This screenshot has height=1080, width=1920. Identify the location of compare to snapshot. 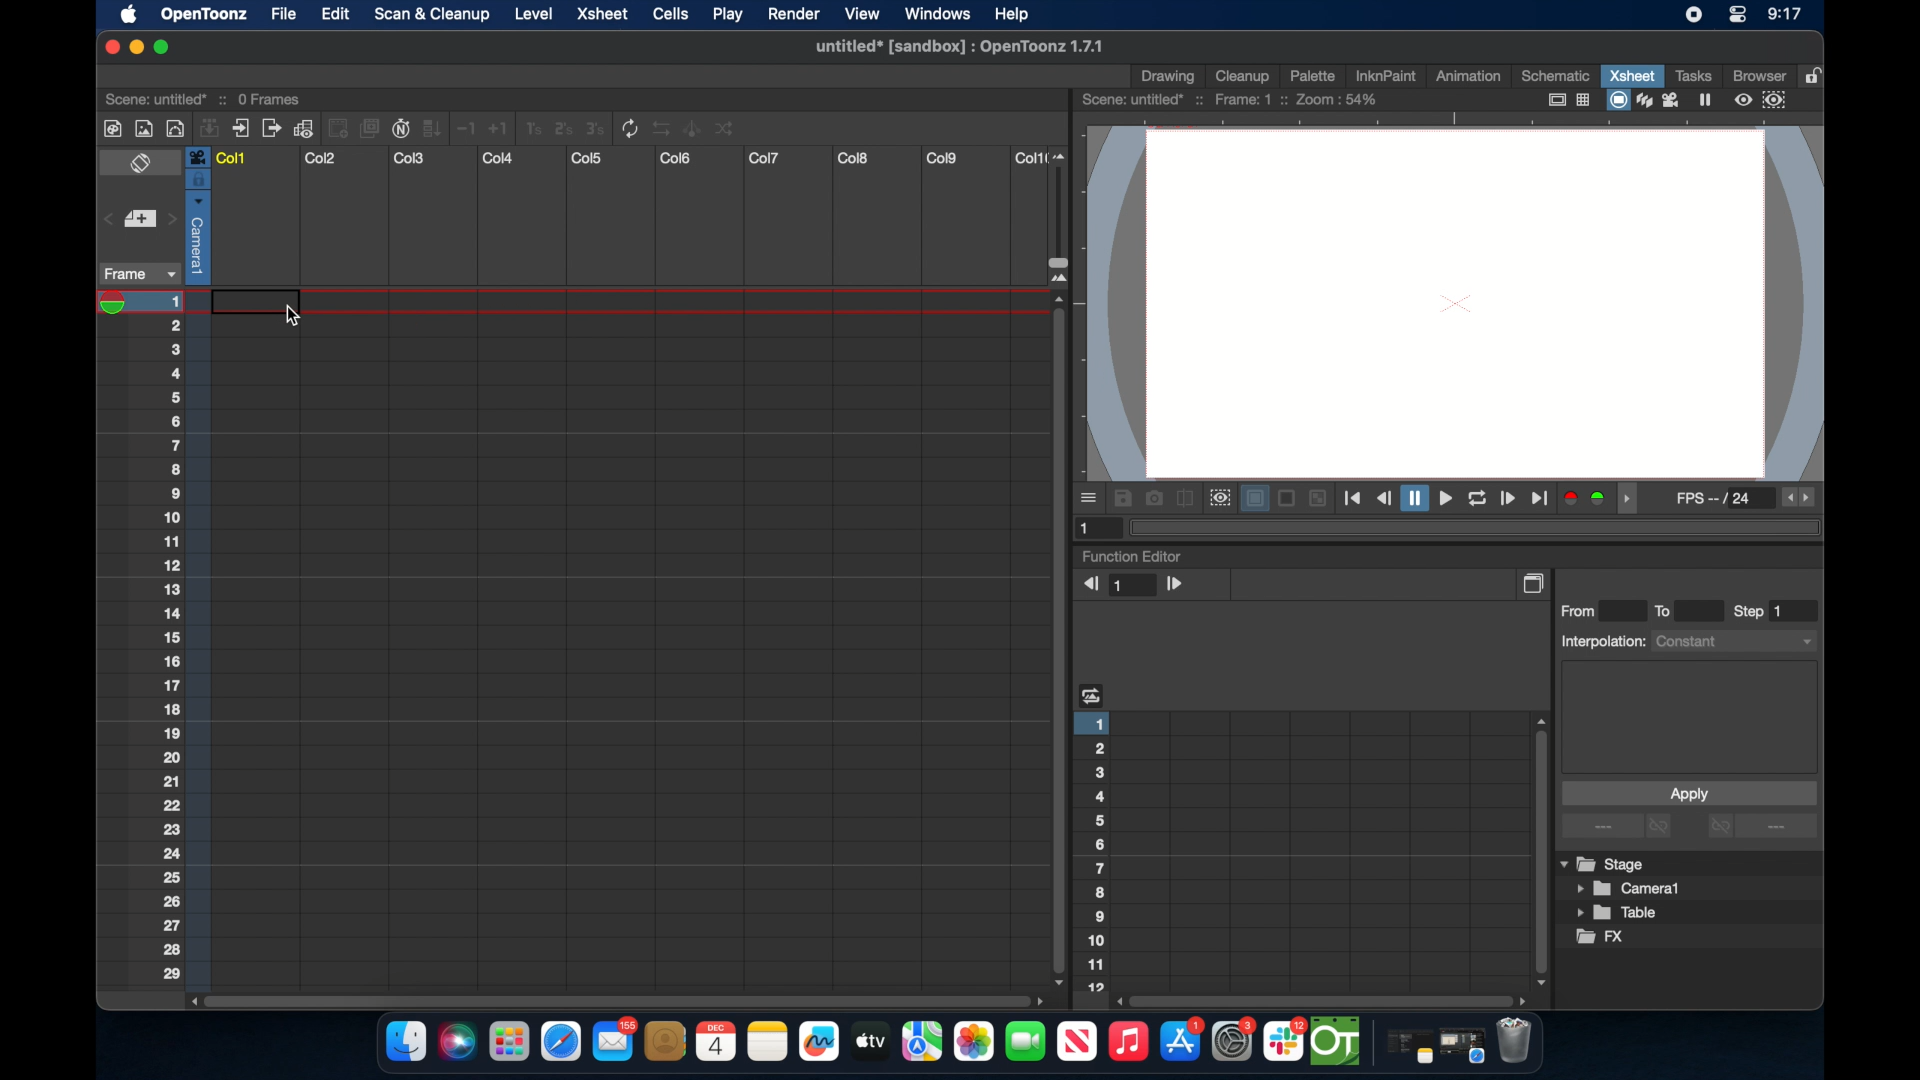
(1186, 499).